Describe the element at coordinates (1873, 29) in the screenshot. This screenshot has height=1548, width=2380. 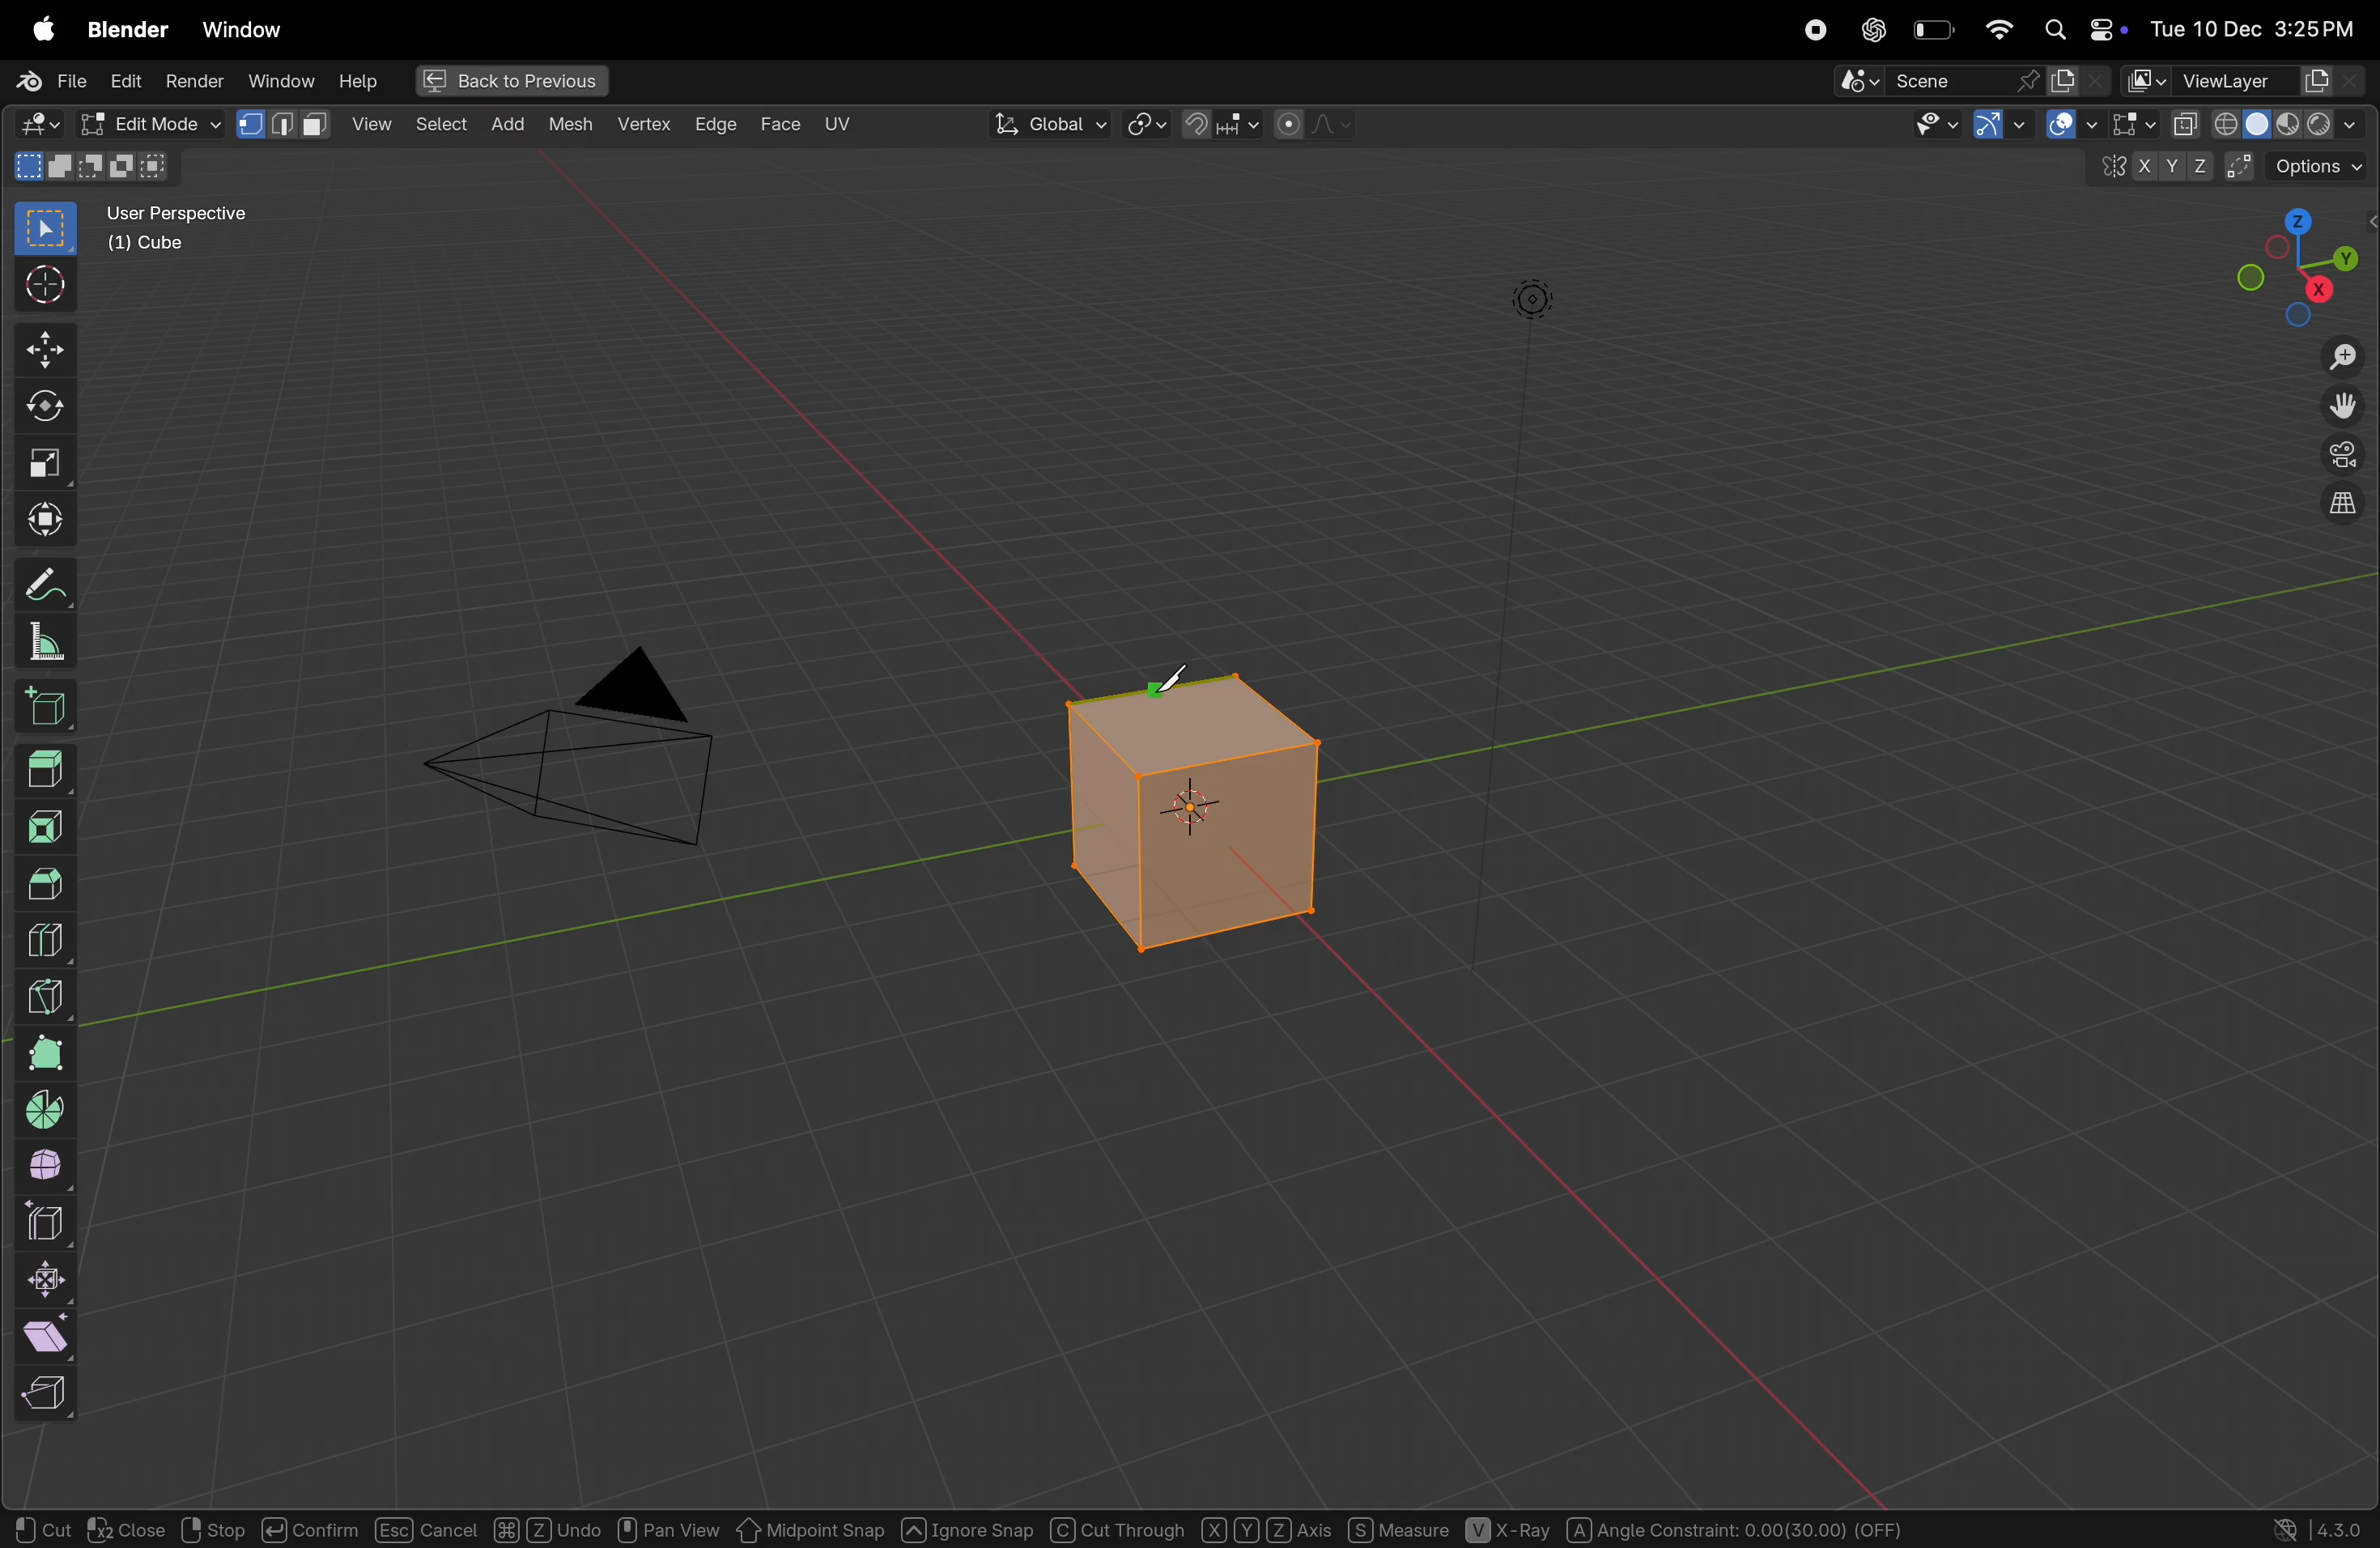
I see `chatgpt` at that location.